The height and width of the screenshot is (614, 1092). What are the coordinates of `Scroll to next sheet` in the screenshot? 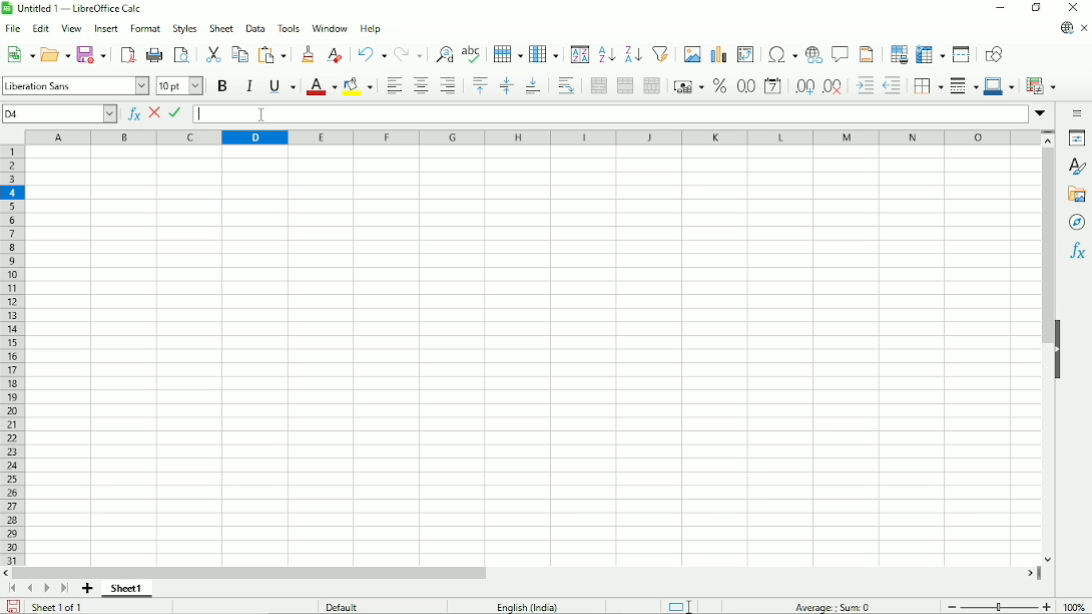 It's located at (46, 589).